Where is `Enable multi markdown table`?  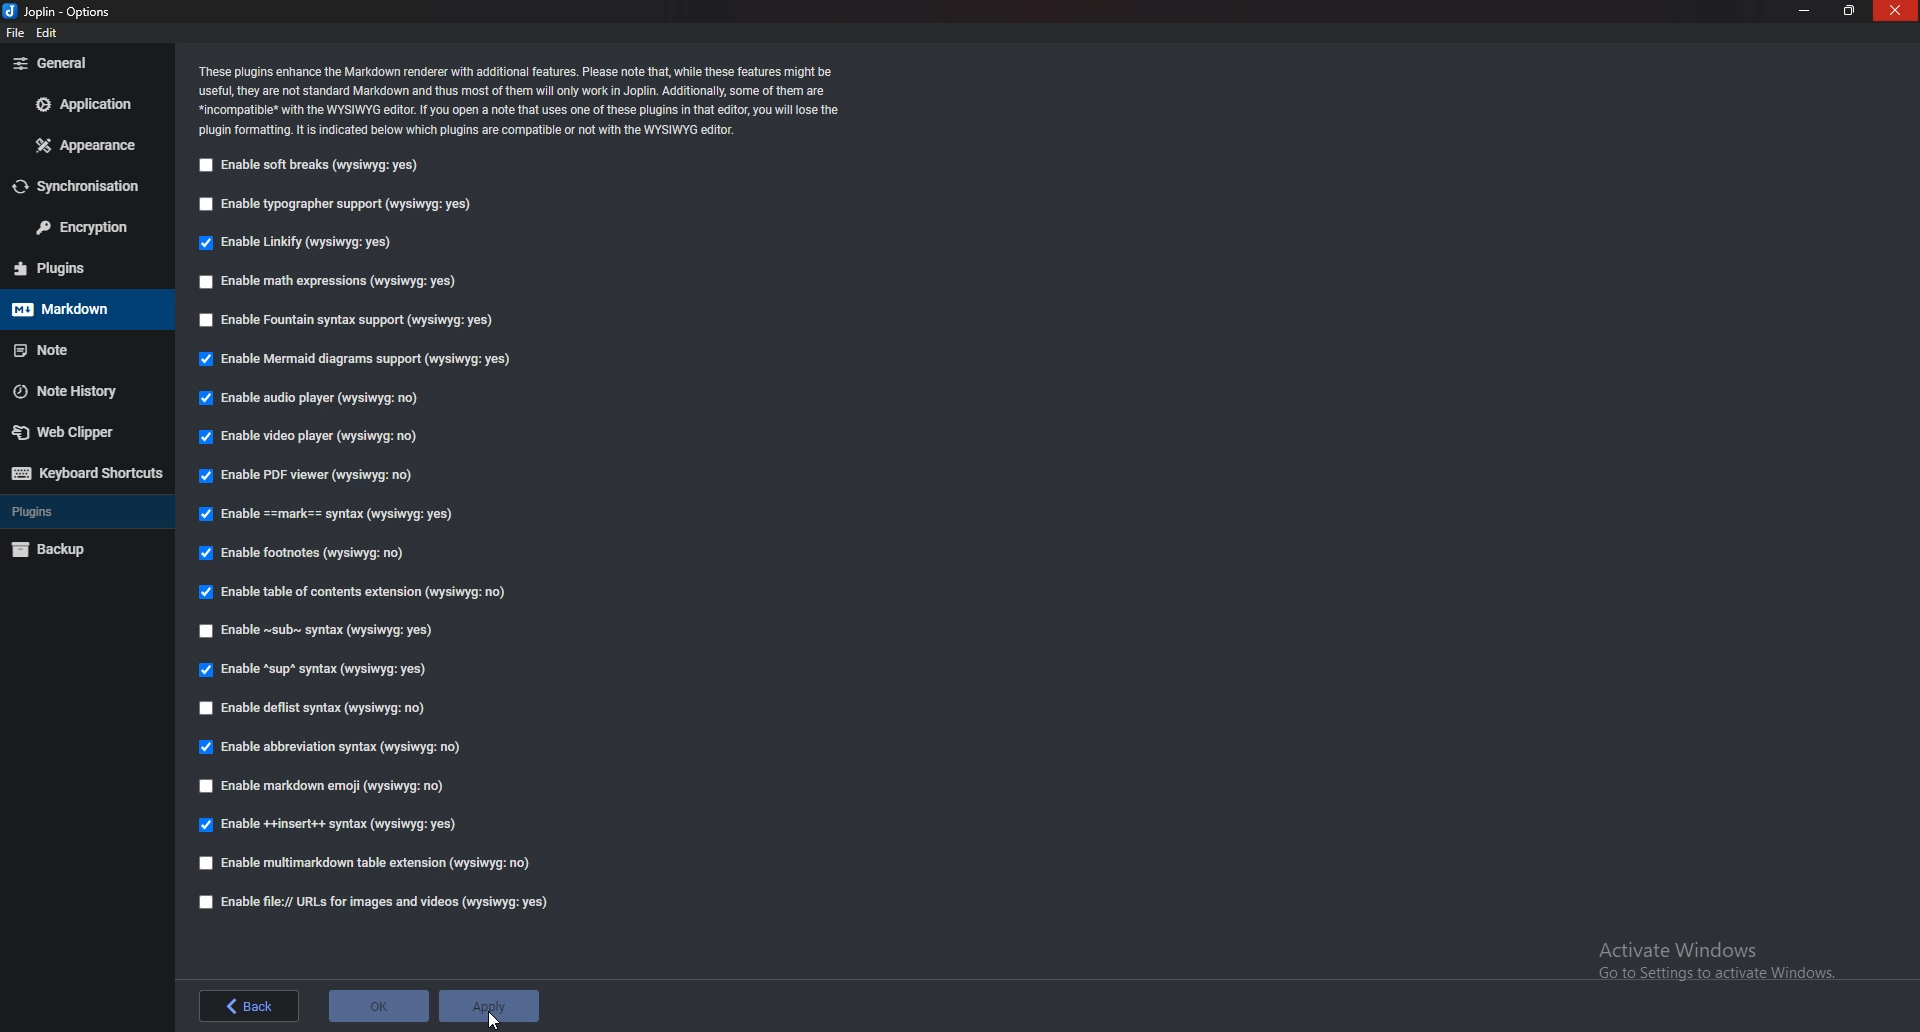 Enable multi markdown table is located at coordinates (364, 863).